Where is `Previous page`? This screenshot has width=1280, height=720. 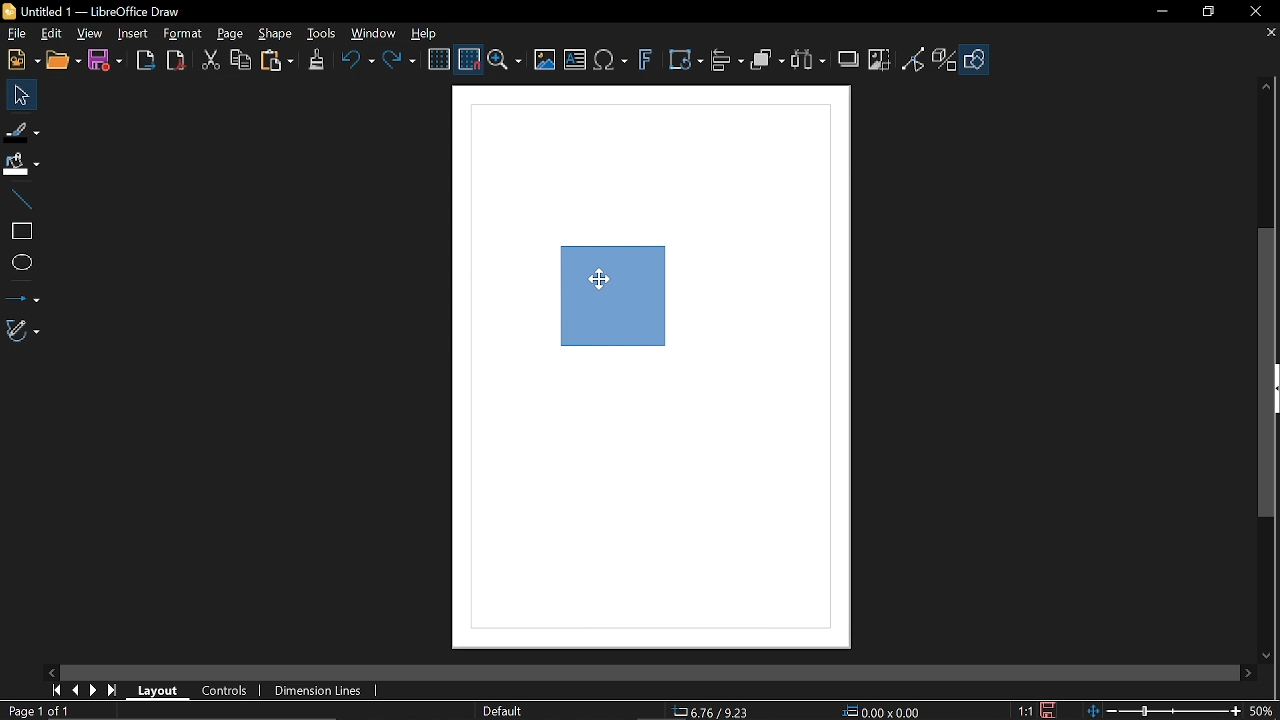 Previous page is located at coordinates (75, 689).